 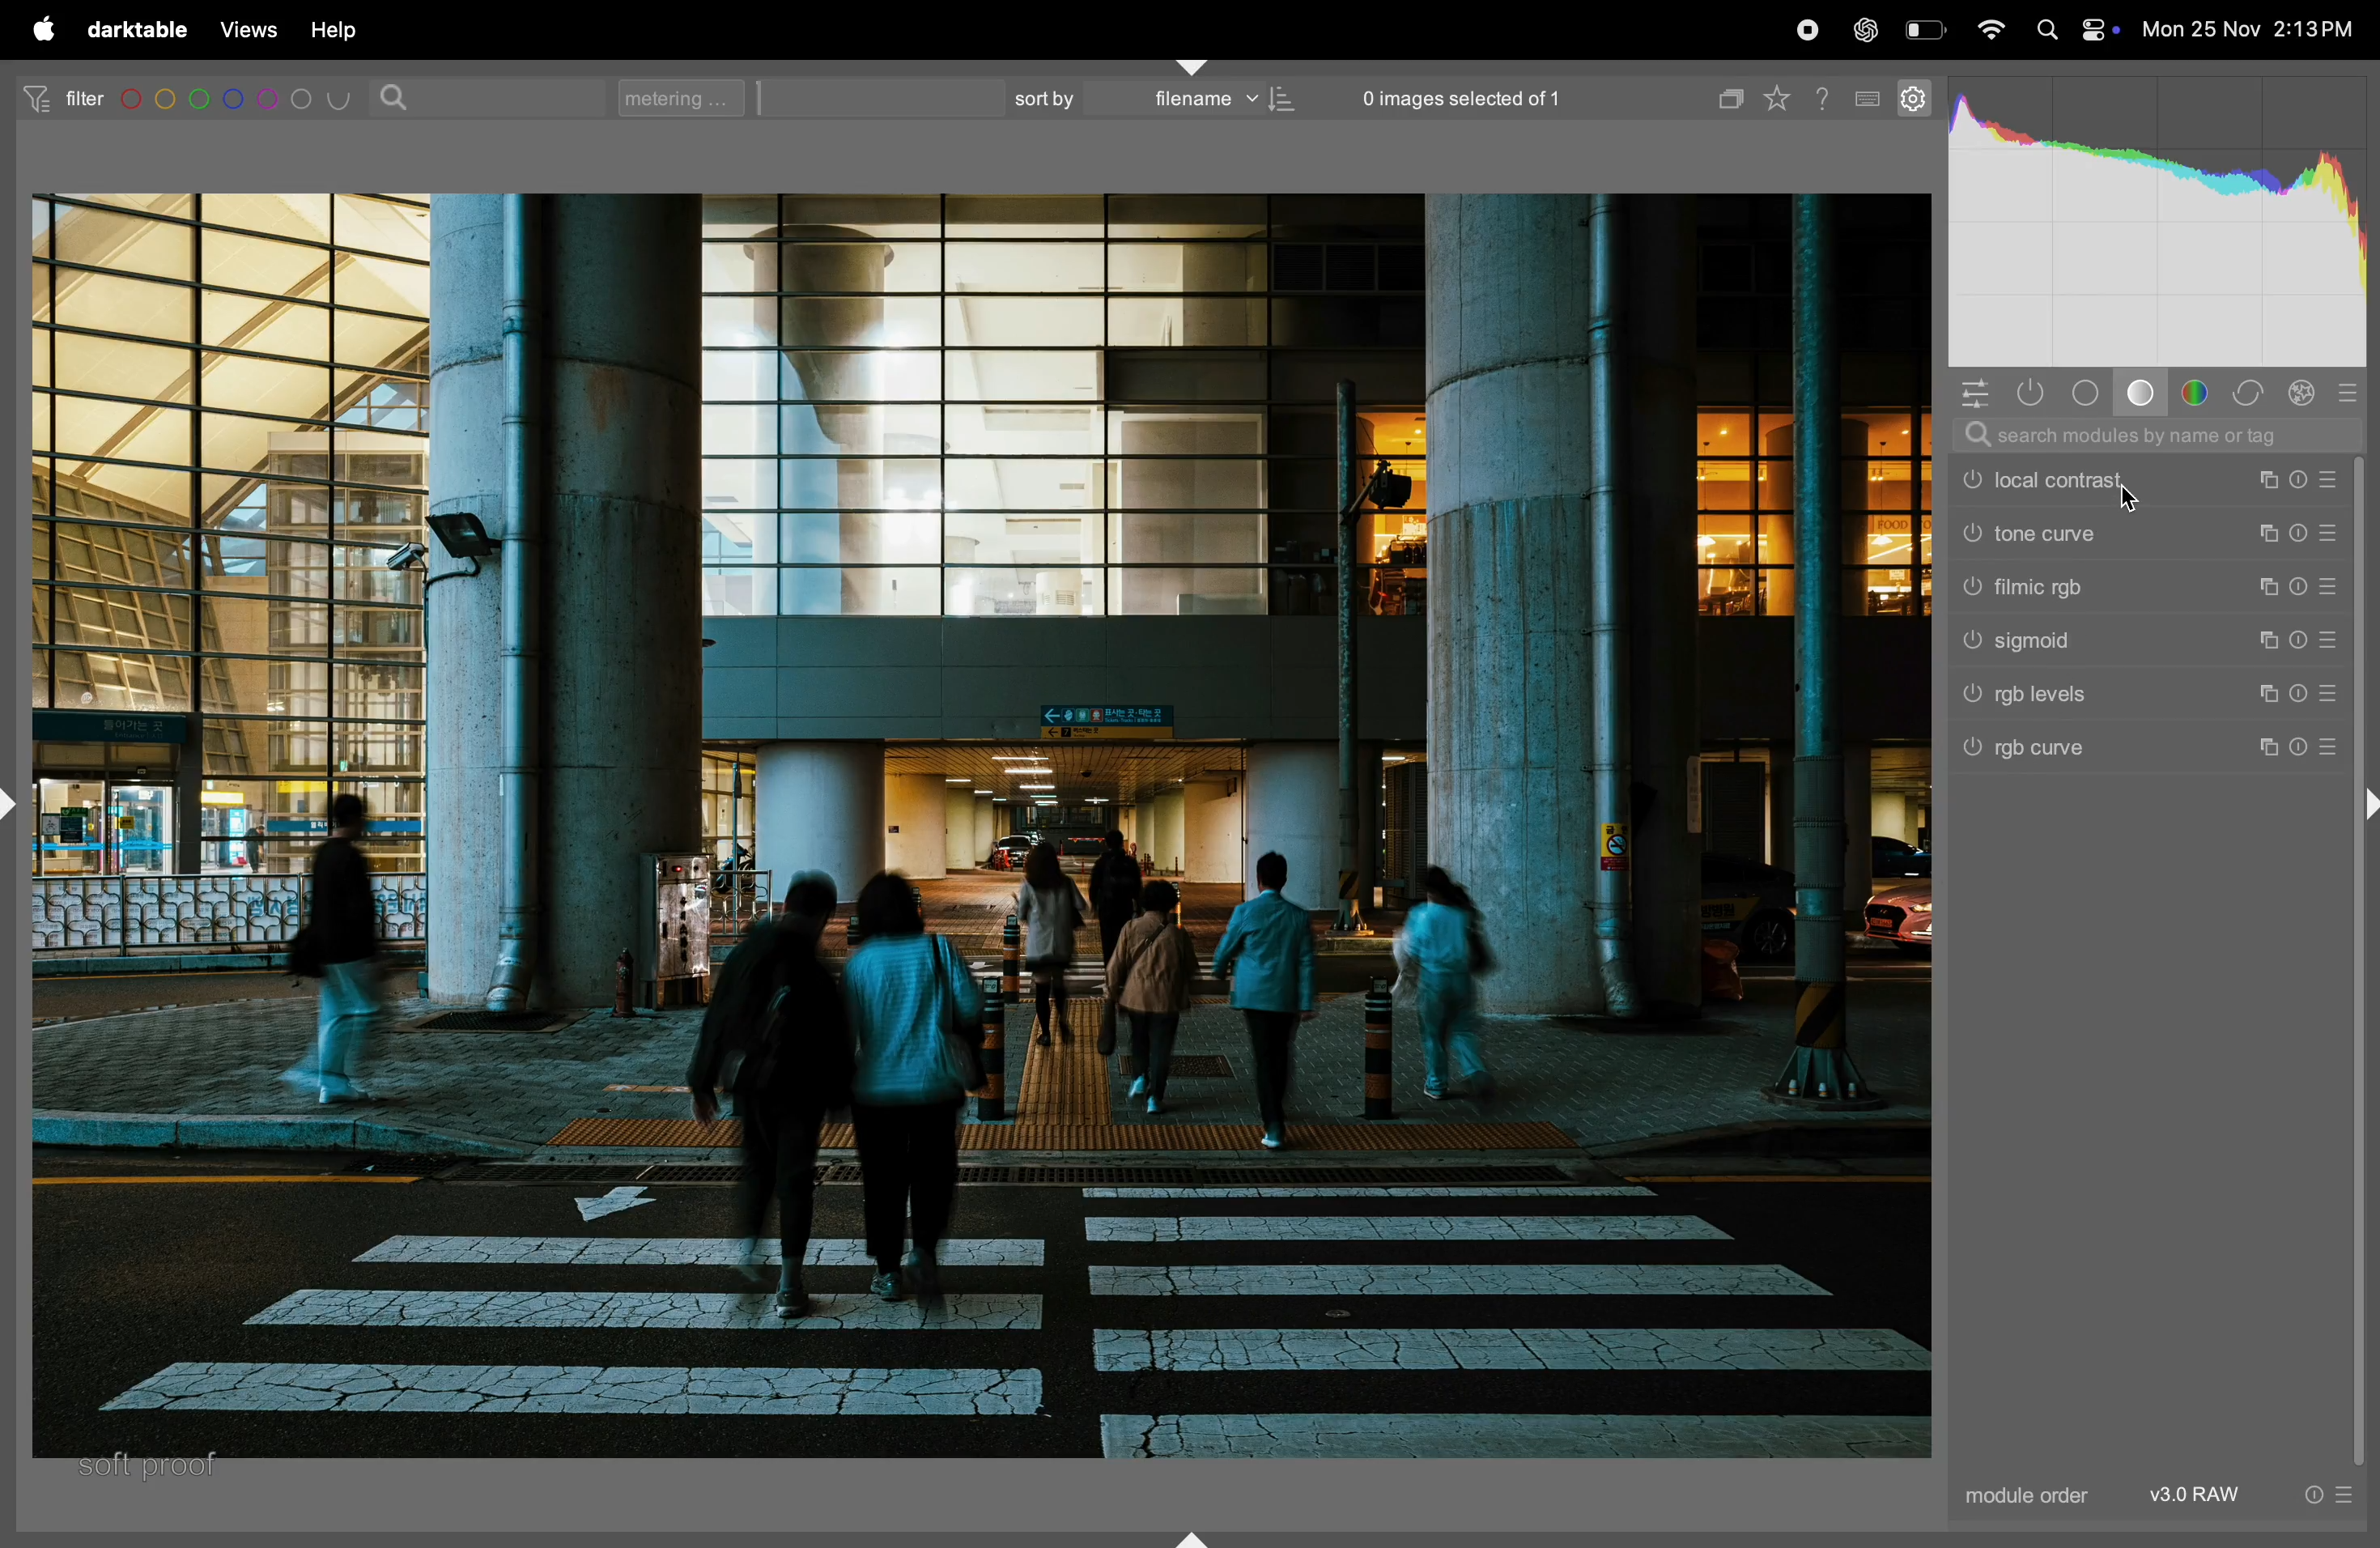 I want to click on searchbar, so click(x=2151, y=436).